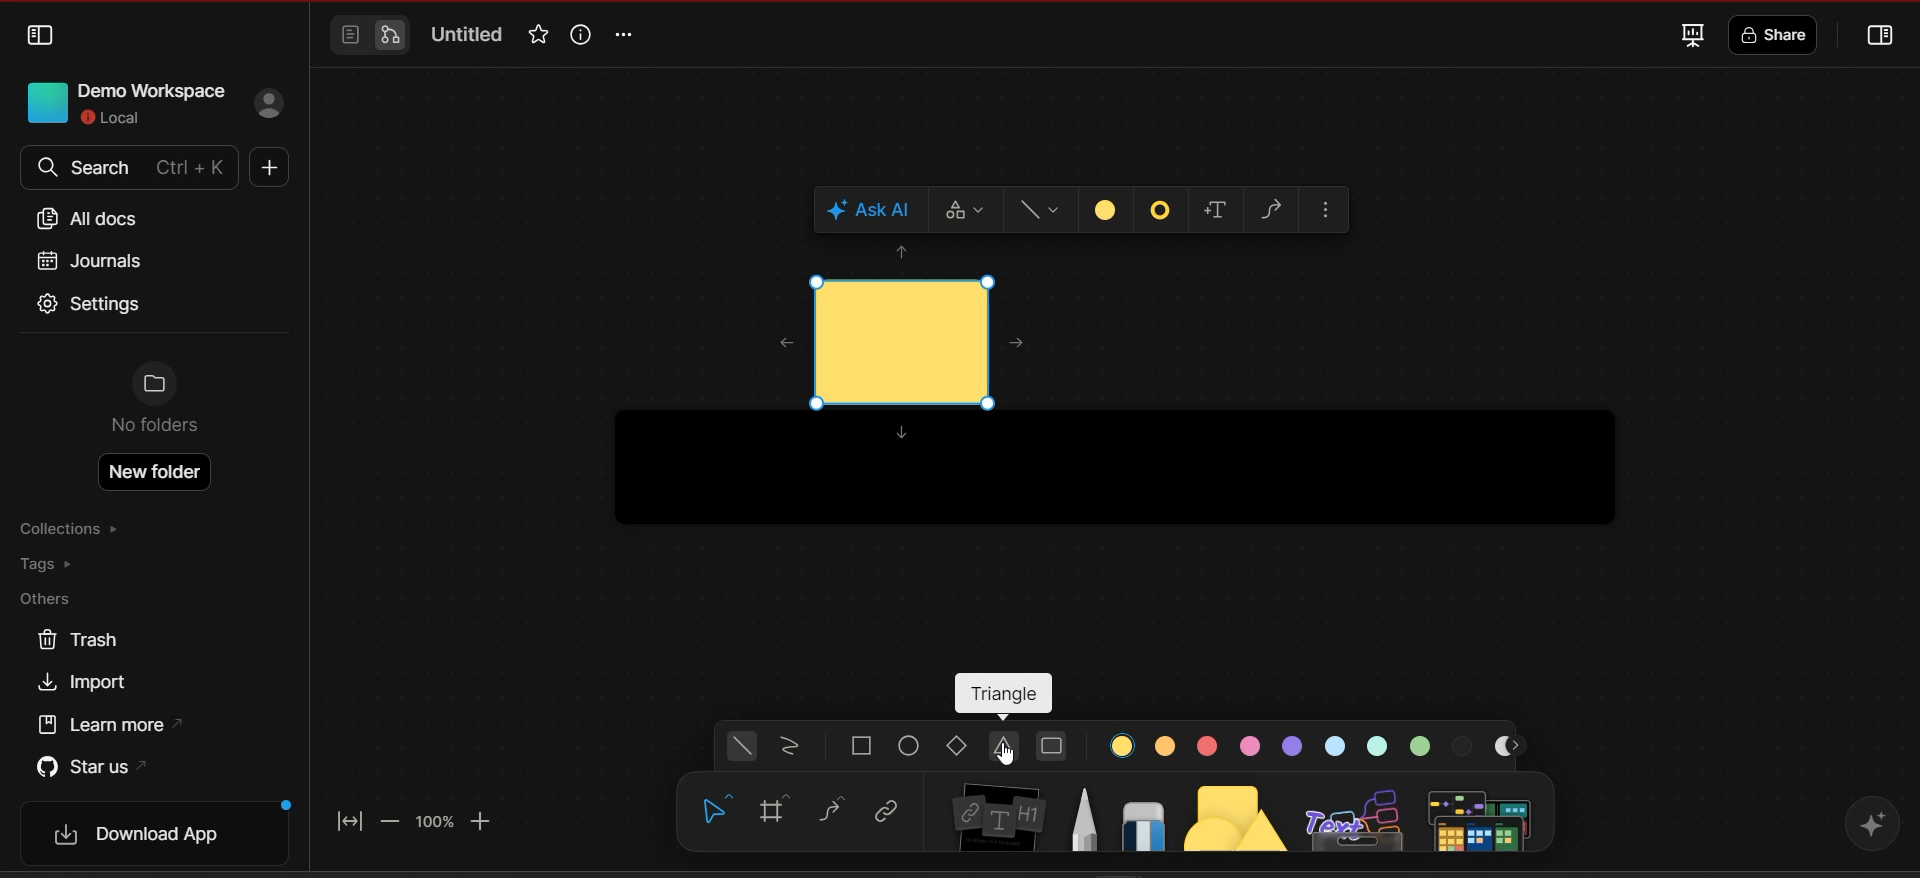 This screenshot has height=878, width=1920. I want to click on style, so click(1036, 209).